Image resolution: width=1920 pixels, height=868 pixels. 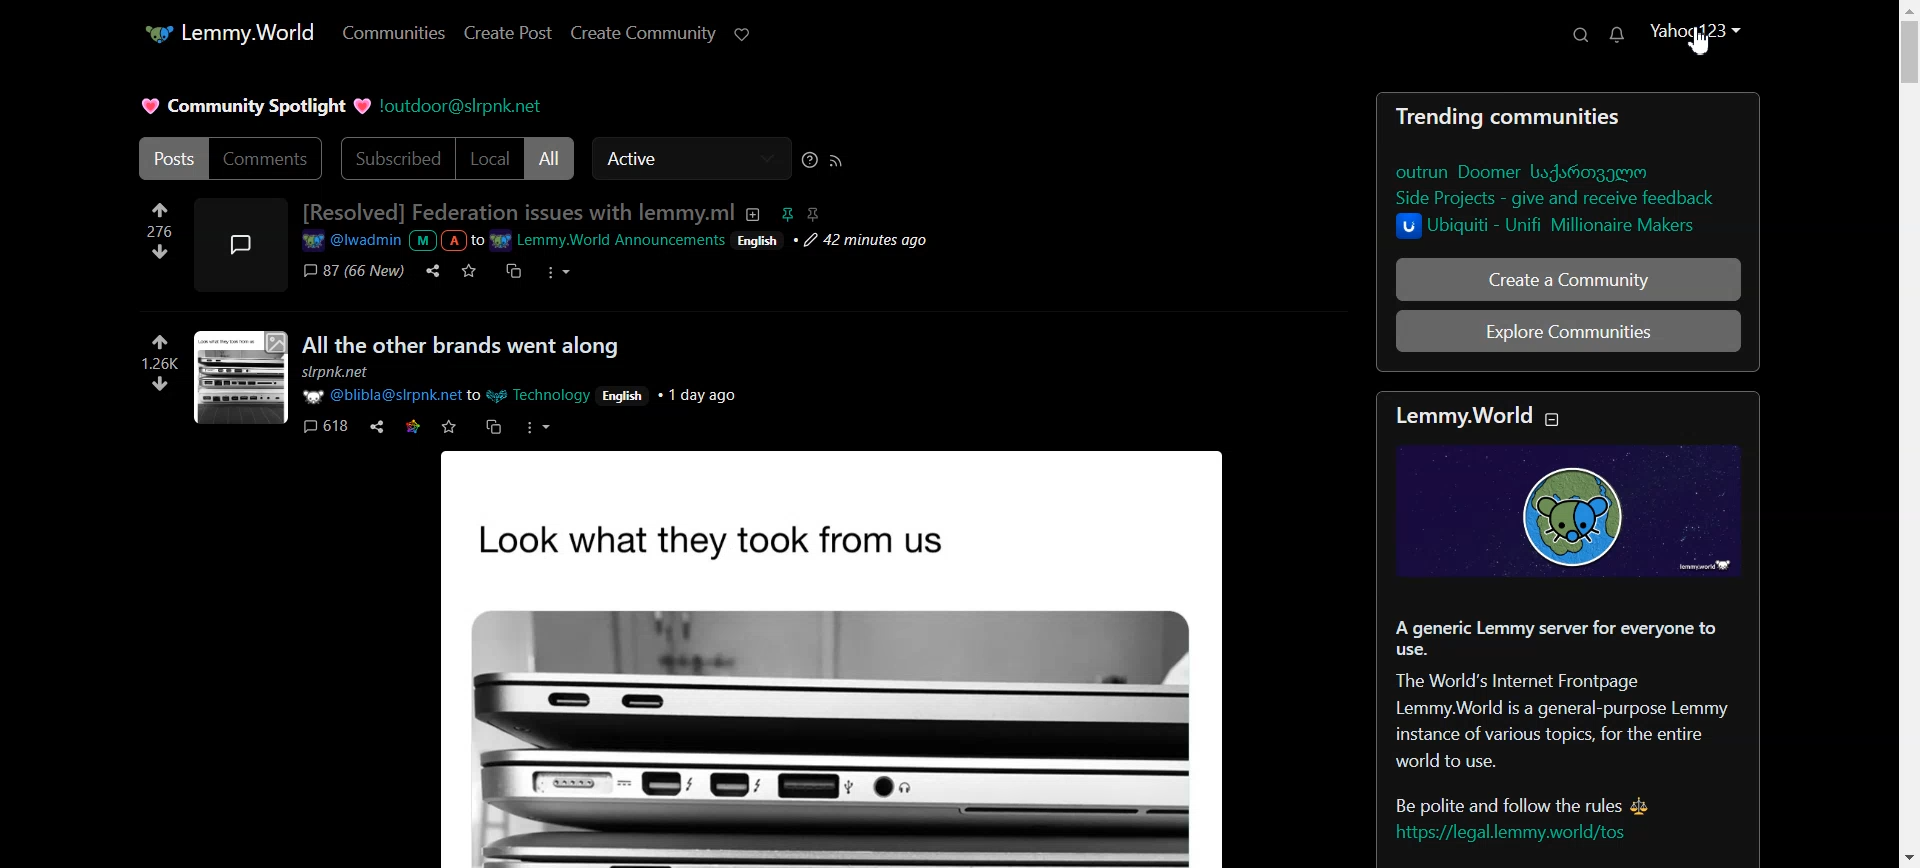 What do you see at coordinates (620, 240) in the screenshot?
I see `Hyperlink` at bounding box center [620, 240].